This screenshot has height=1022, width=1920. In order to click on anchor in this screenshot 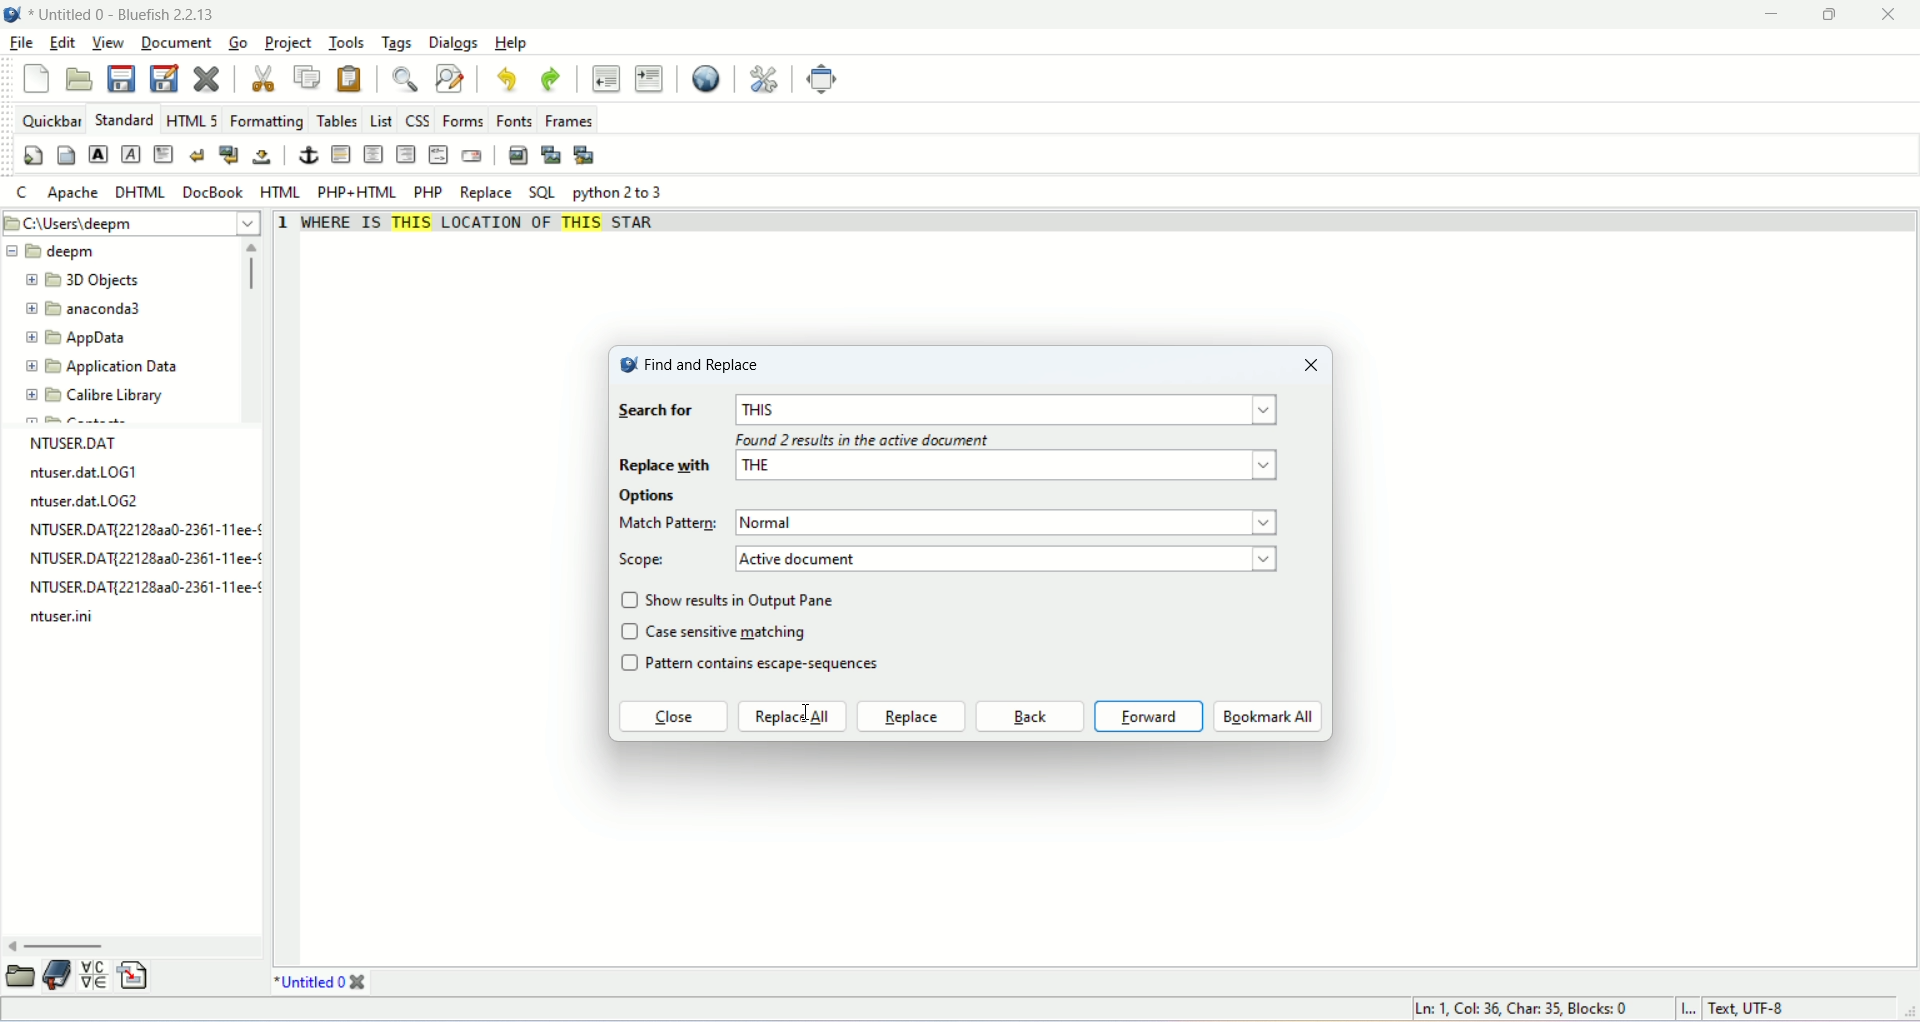, I will do `click(307, 155)`.